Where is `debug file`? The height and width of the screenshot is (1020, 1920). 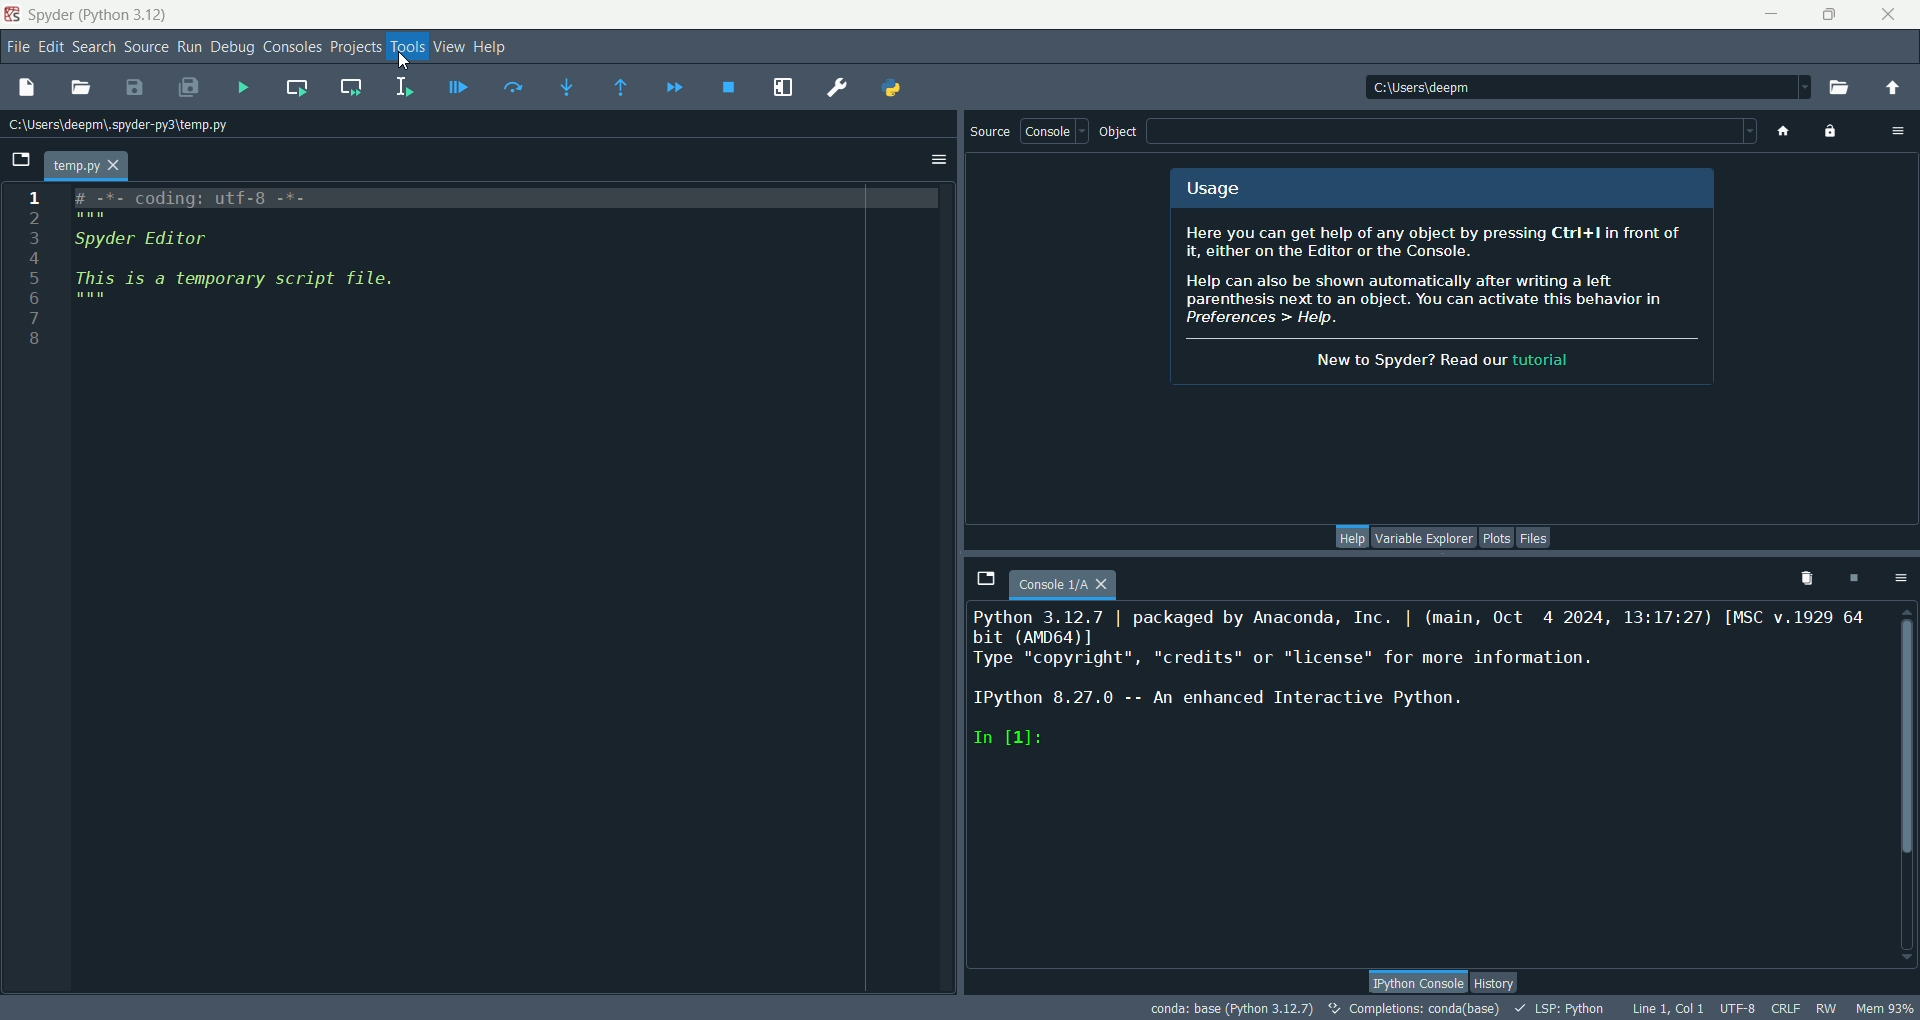
debug file is located at coordinates (458, 88).